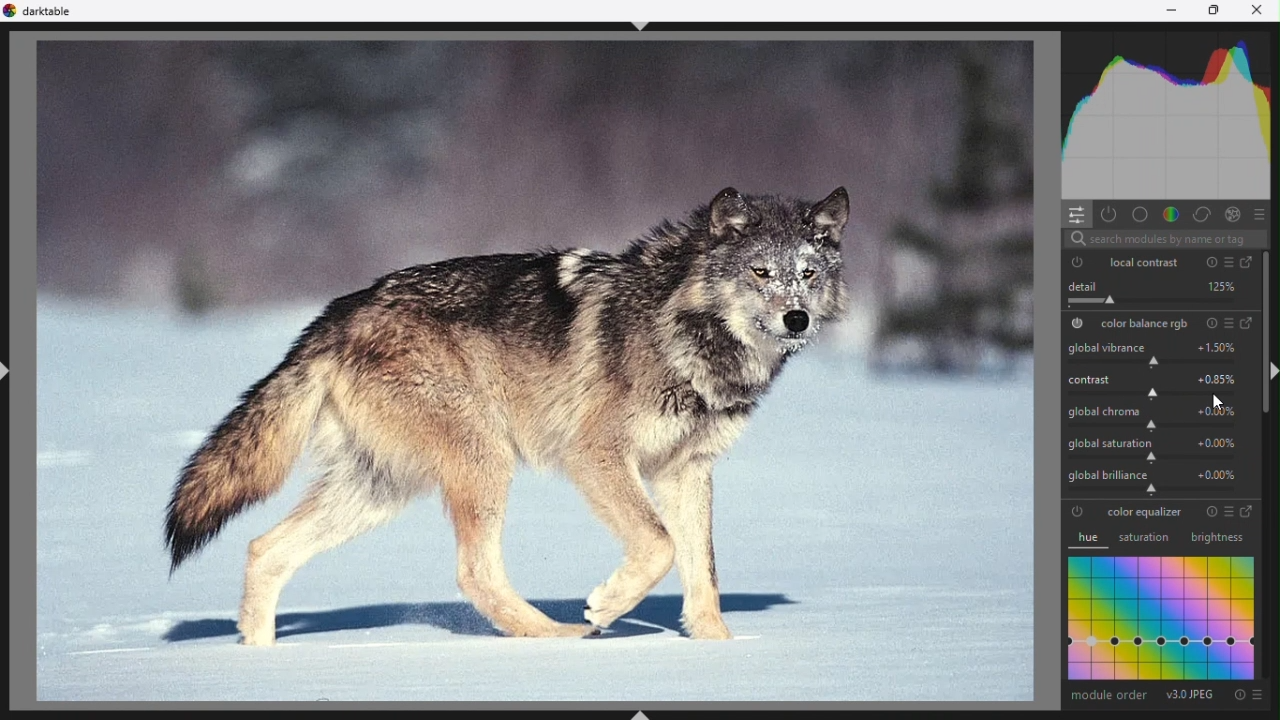  Describe the element at coordinates (1257, 697) in the screenshot. I see `presets` at that location.